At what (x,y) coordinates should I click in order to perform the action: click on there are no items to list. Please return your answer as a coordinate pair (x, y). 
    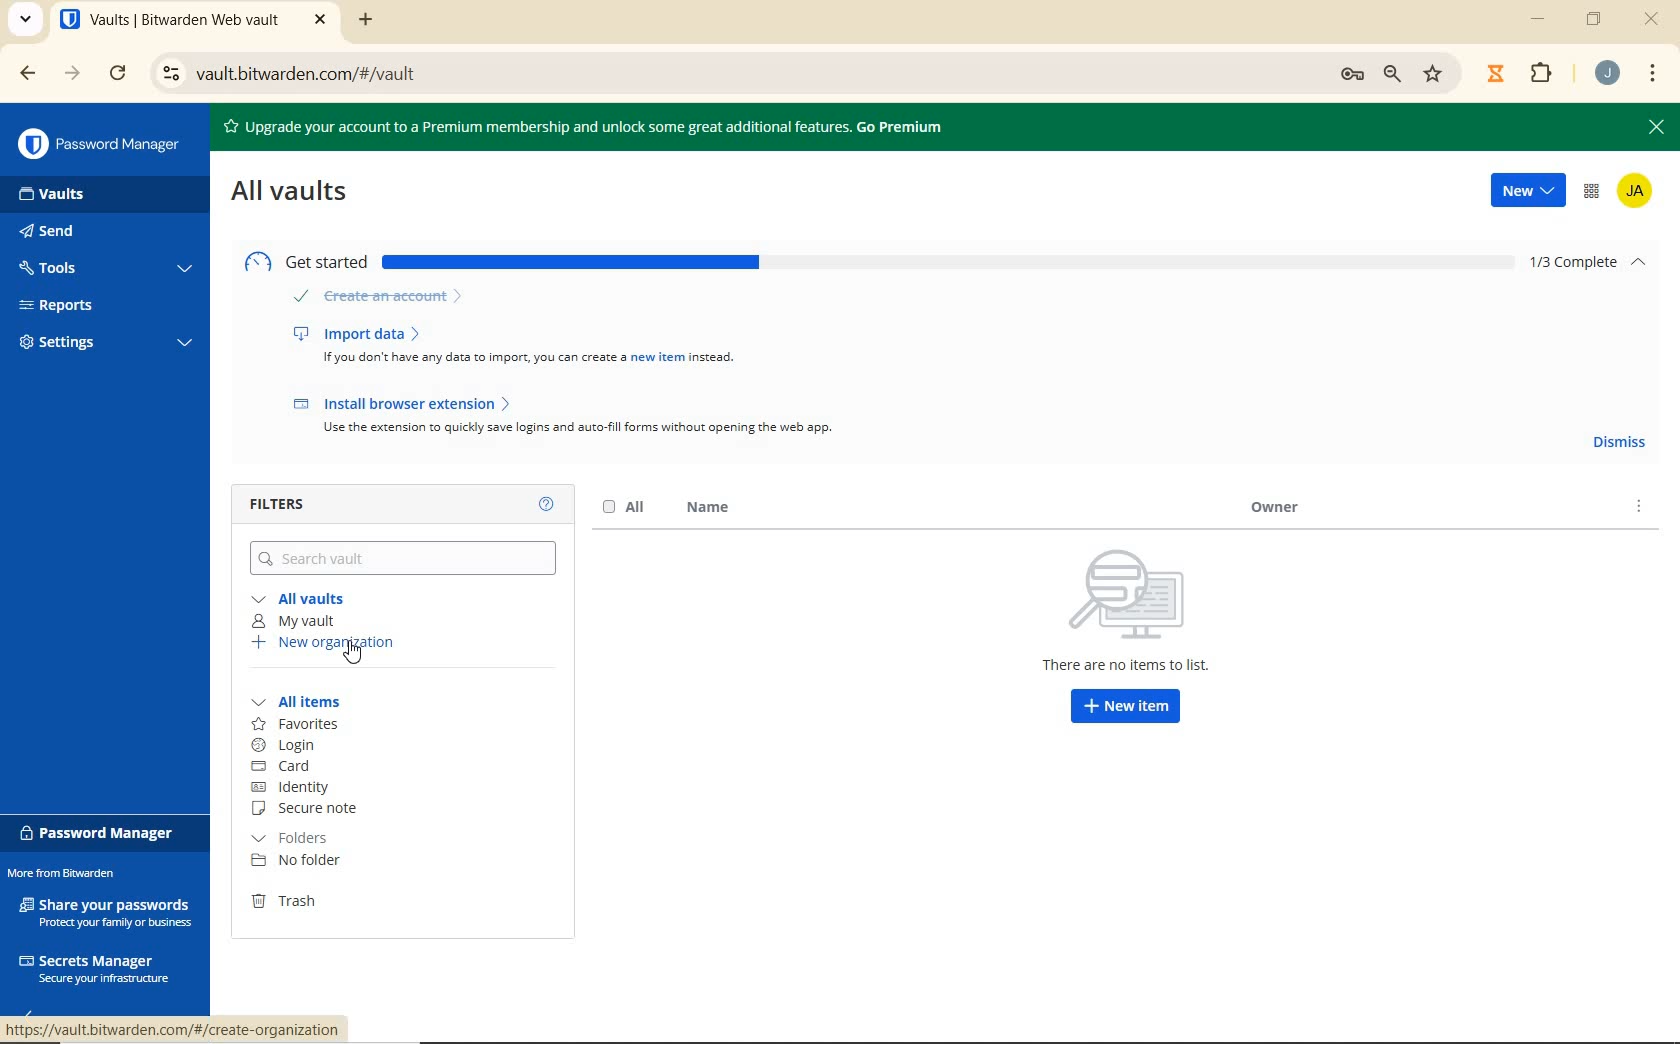
    Looking at the image, I should click on (1130, 611).